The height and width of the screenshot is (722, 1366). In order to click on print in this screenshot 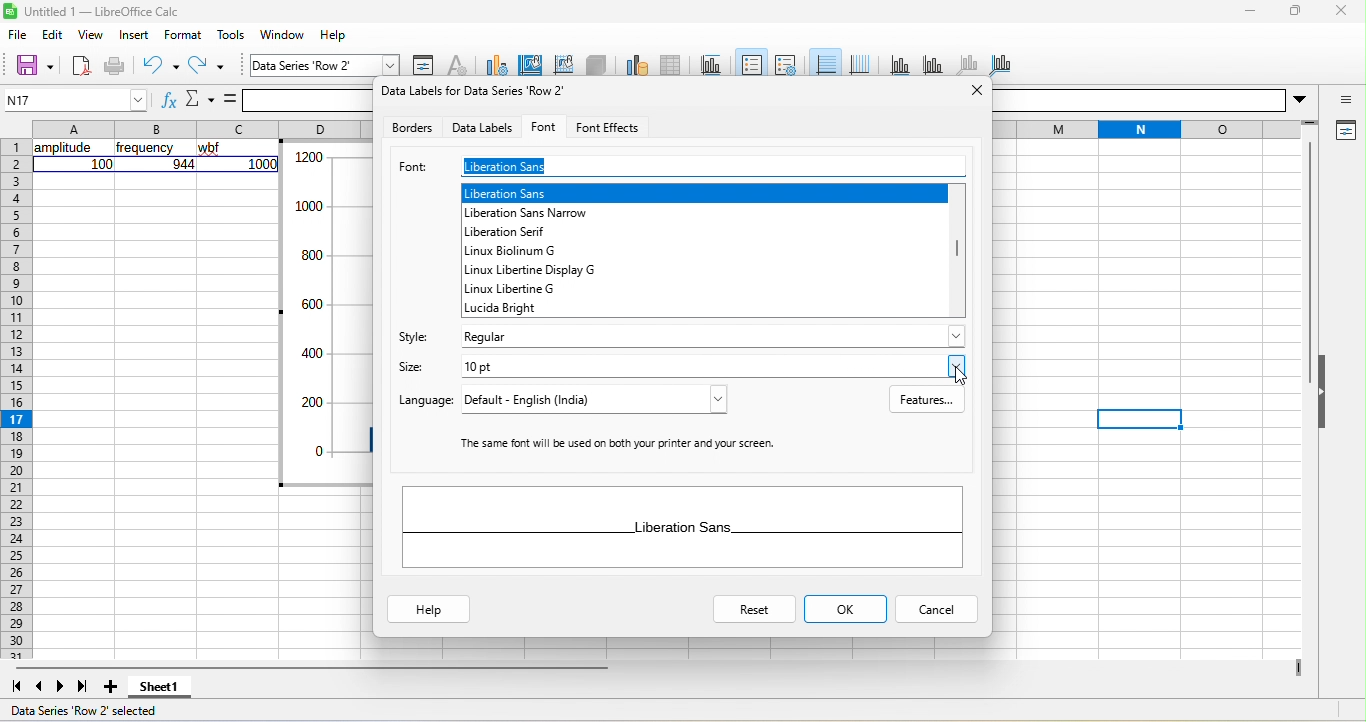, I will do `click(115, 66)`.